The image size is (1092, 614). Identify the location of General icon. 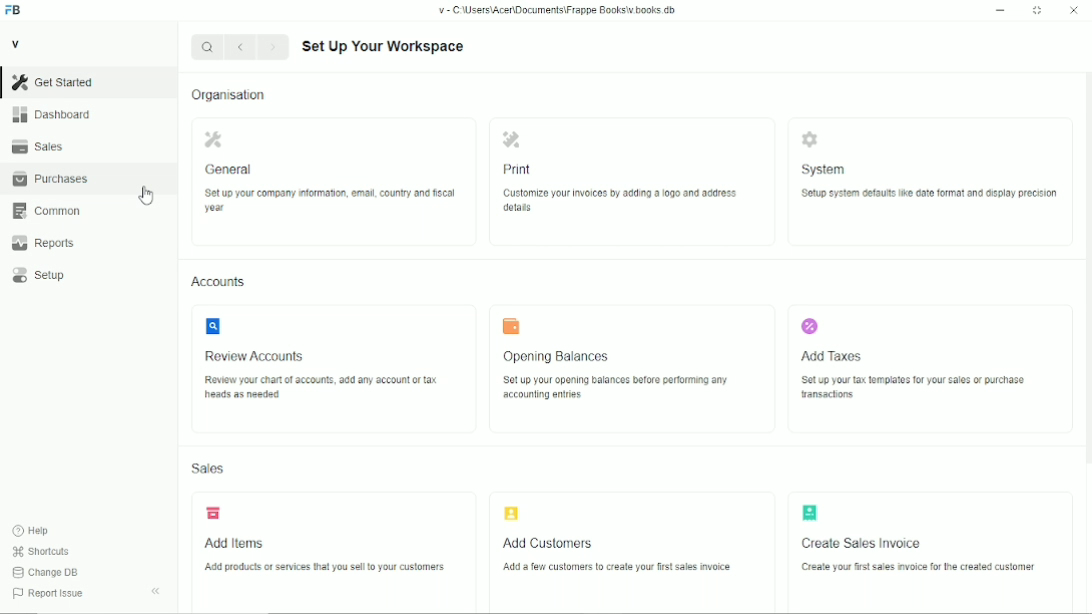
(213, 139).